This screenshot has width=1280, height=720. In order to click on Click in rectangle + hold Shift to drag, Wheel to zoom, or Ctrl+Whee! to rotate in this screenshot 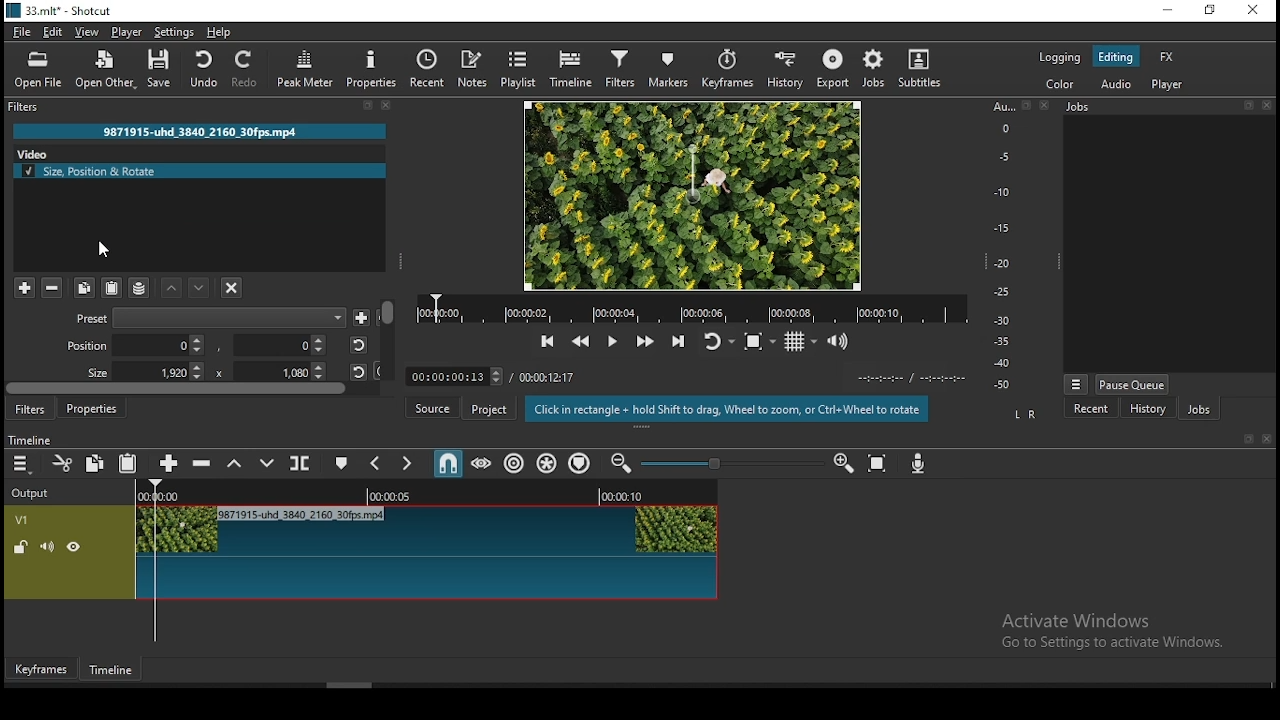, I will do `click(730, 410)`.